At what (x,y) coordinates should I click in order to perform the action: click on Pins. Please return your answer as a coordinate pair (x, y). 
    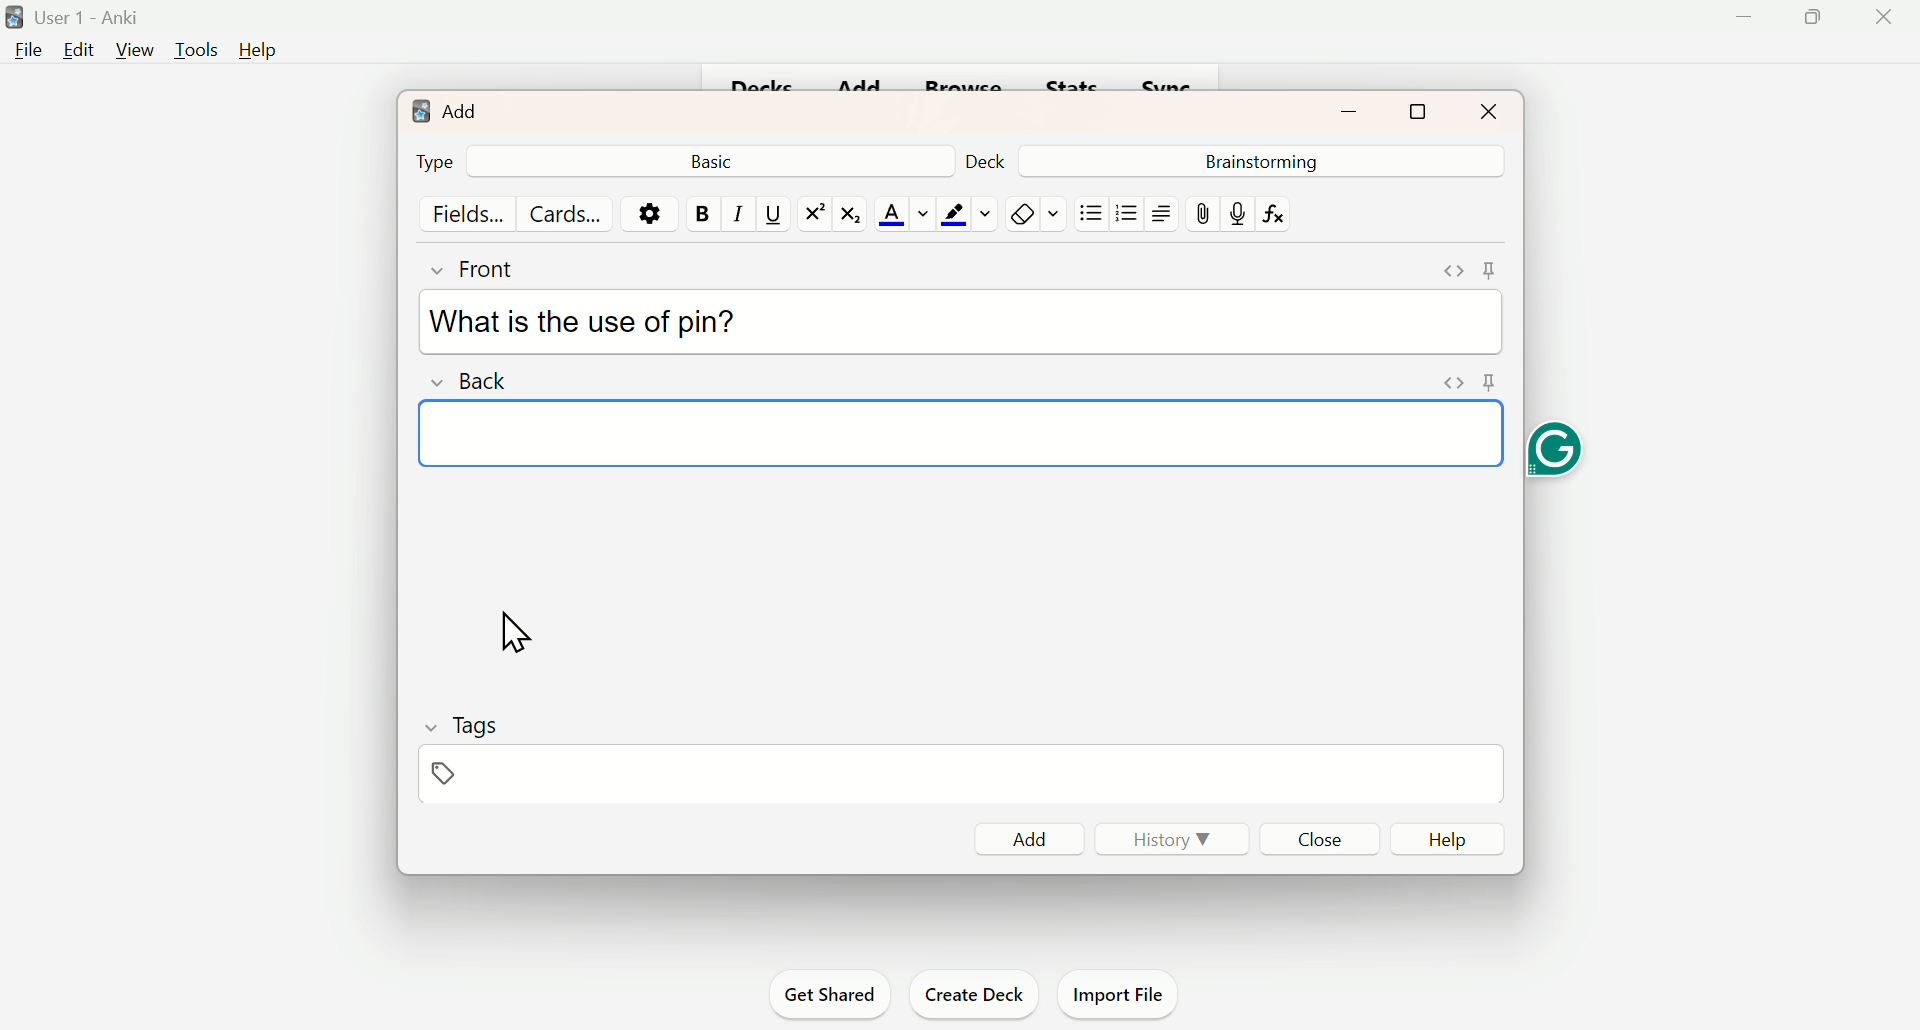
    Looking at the image, I should click on (1470, 271).